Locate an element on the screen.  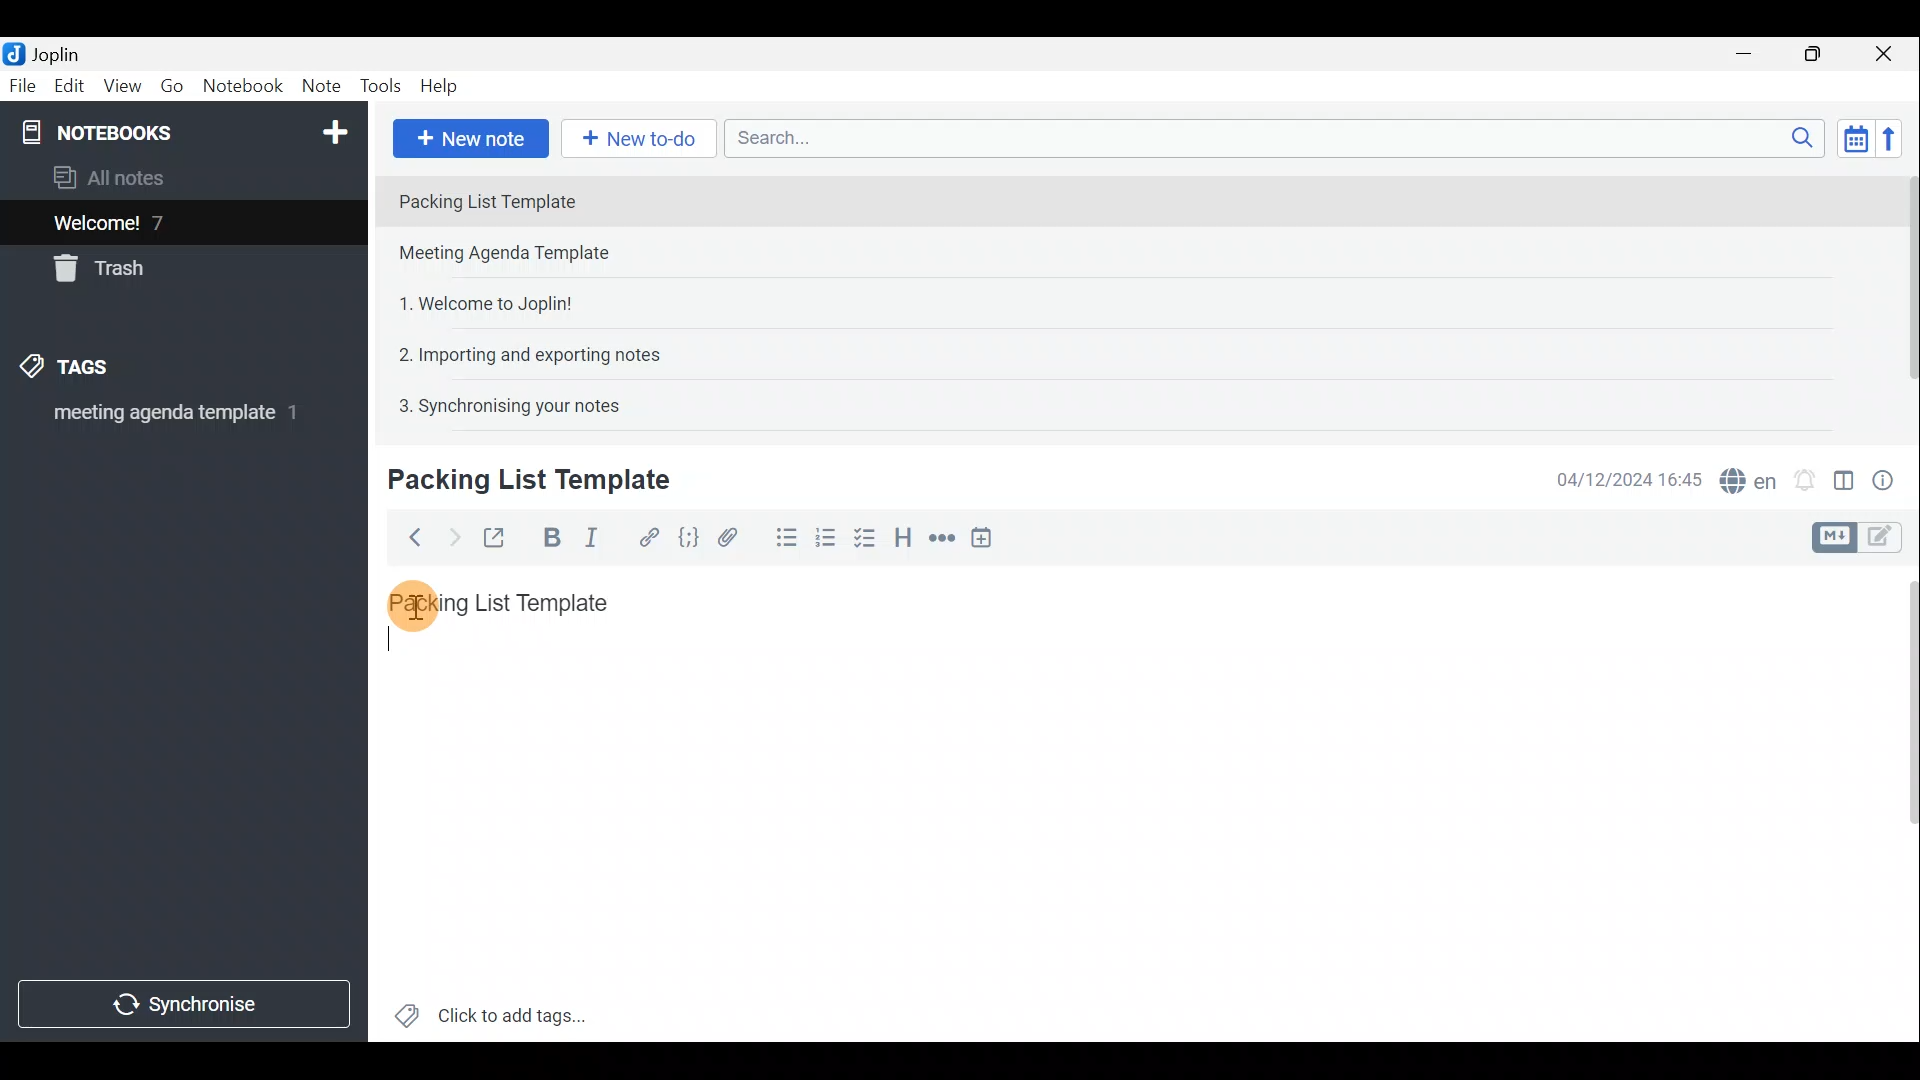
Bold is located at coordinates (549, 536).